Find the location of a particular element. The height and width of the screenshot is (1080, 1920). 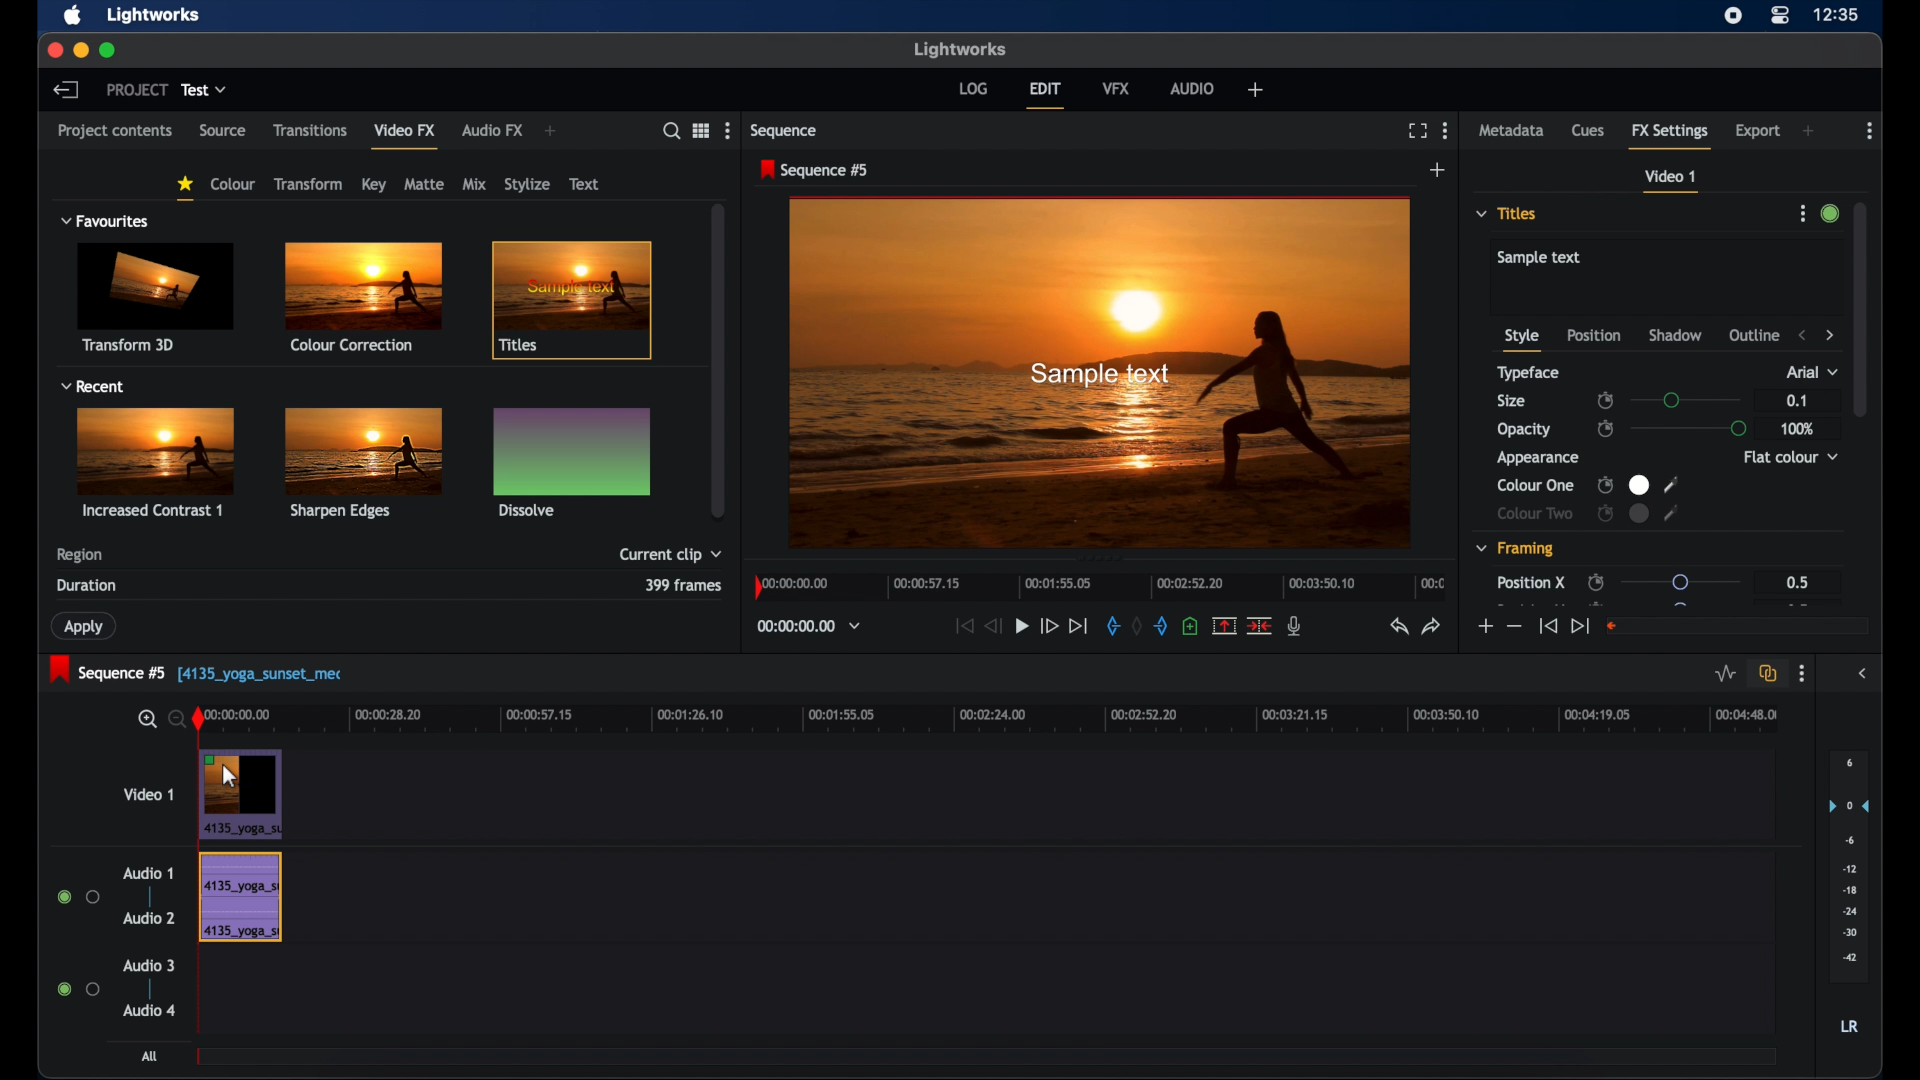

0.5 is located at coordinates (1793, 581).